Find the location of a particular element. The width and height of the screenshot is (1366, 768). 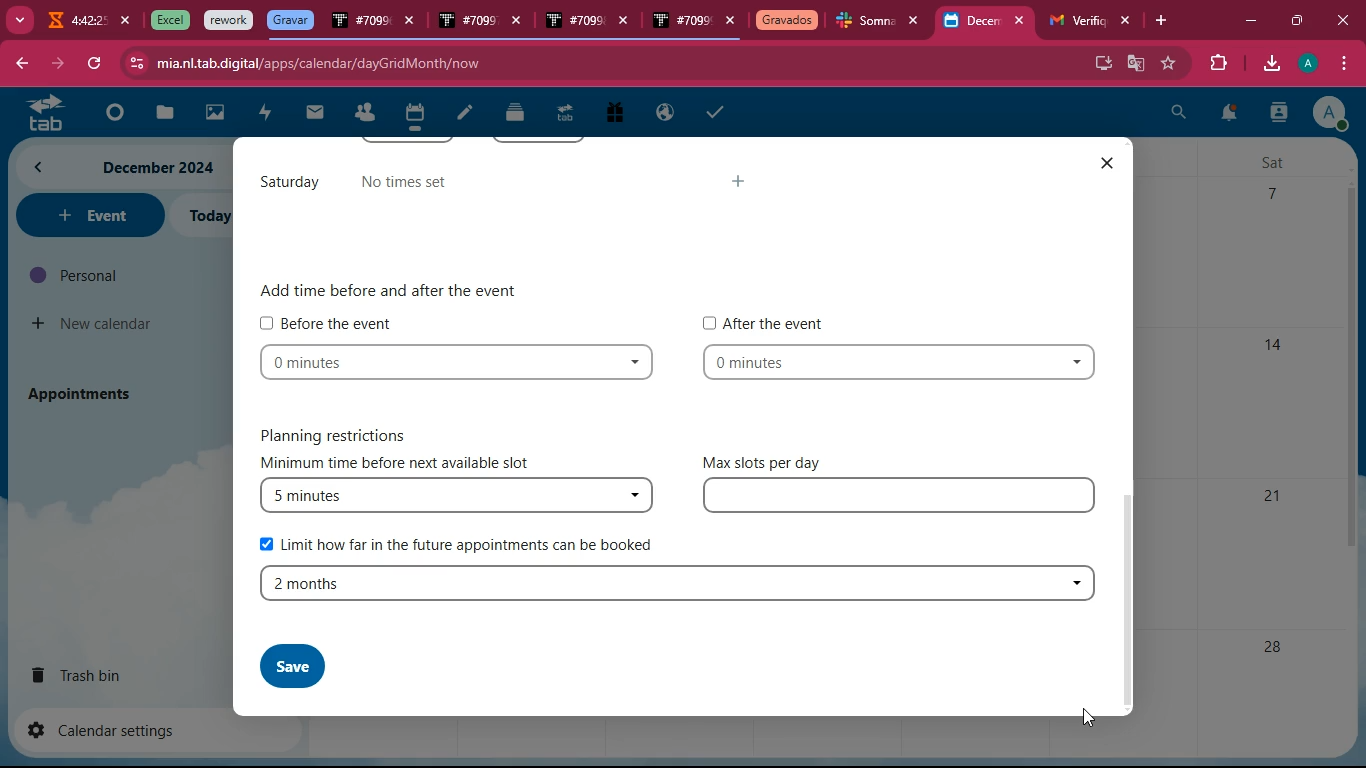

tab is located at coordinates (866, 23).